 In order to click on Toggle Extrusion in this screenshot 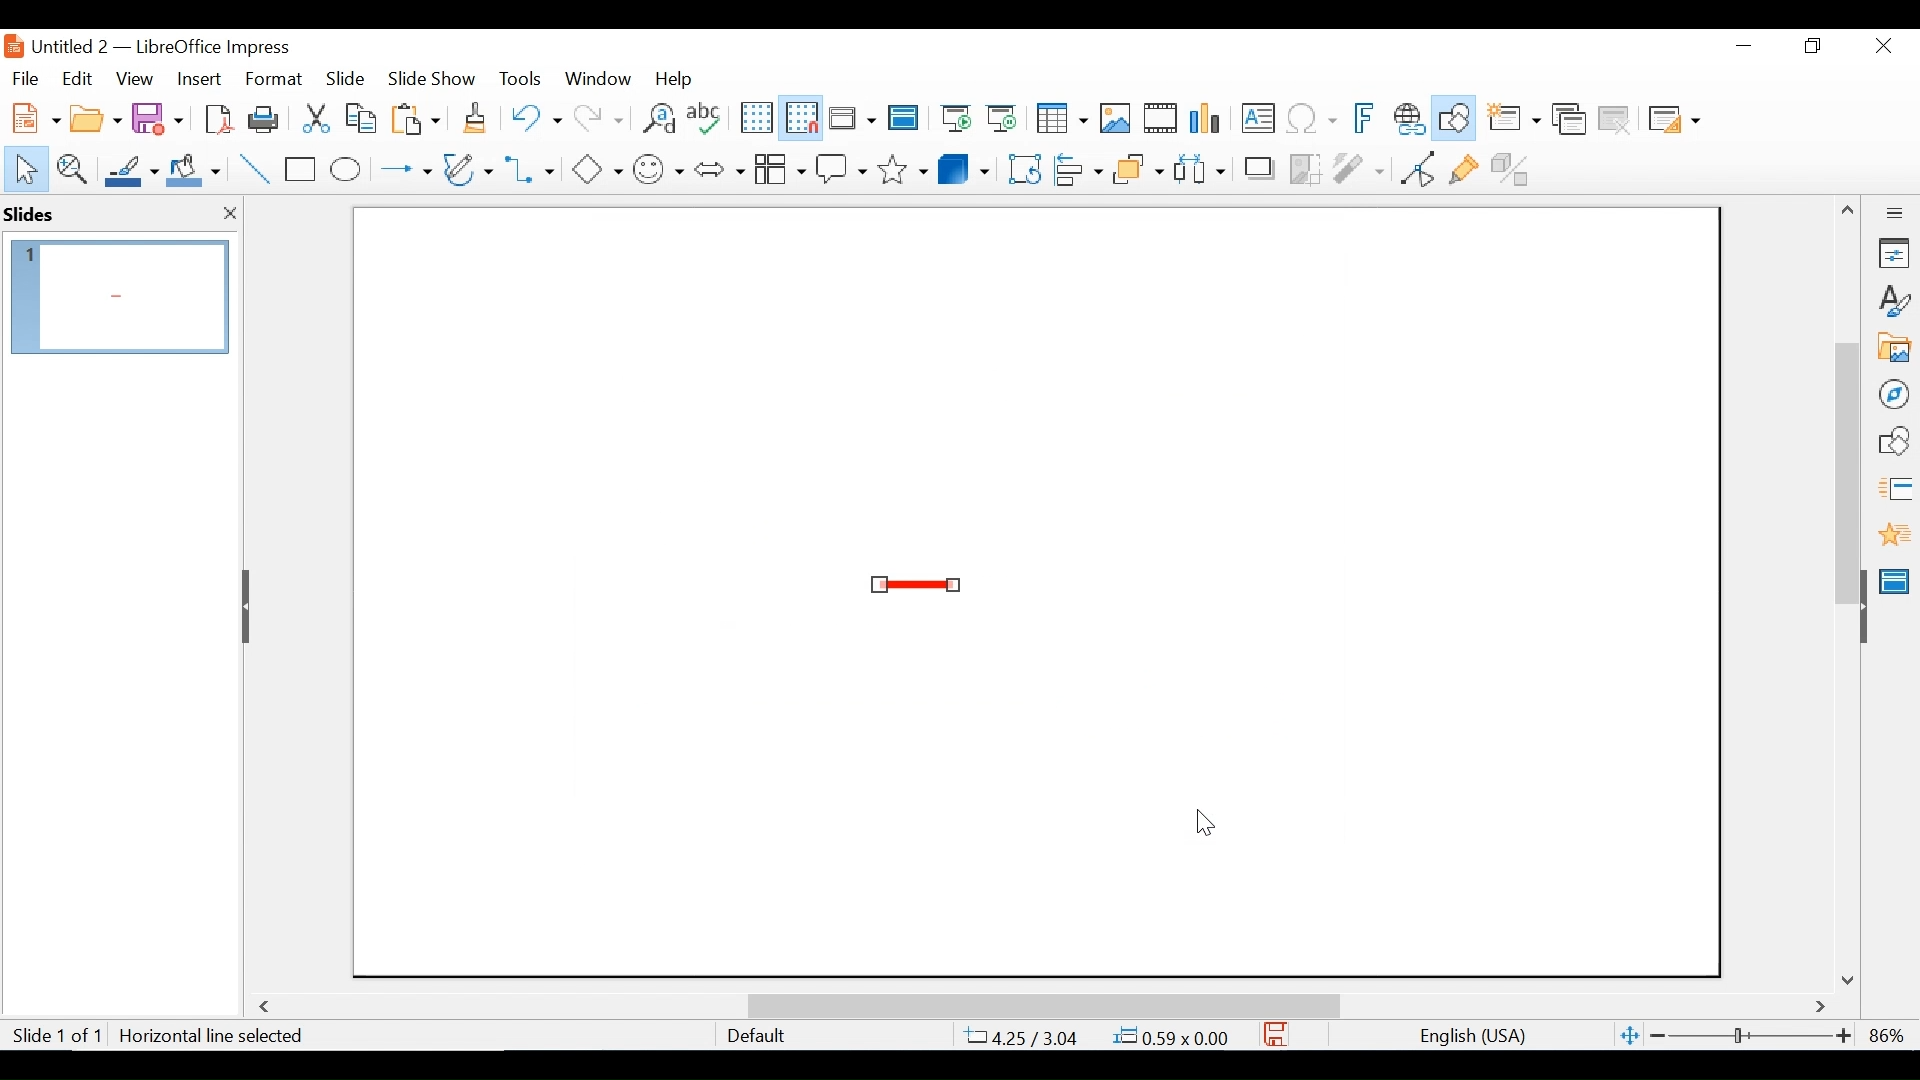, I will do `click(1515, 167)`.